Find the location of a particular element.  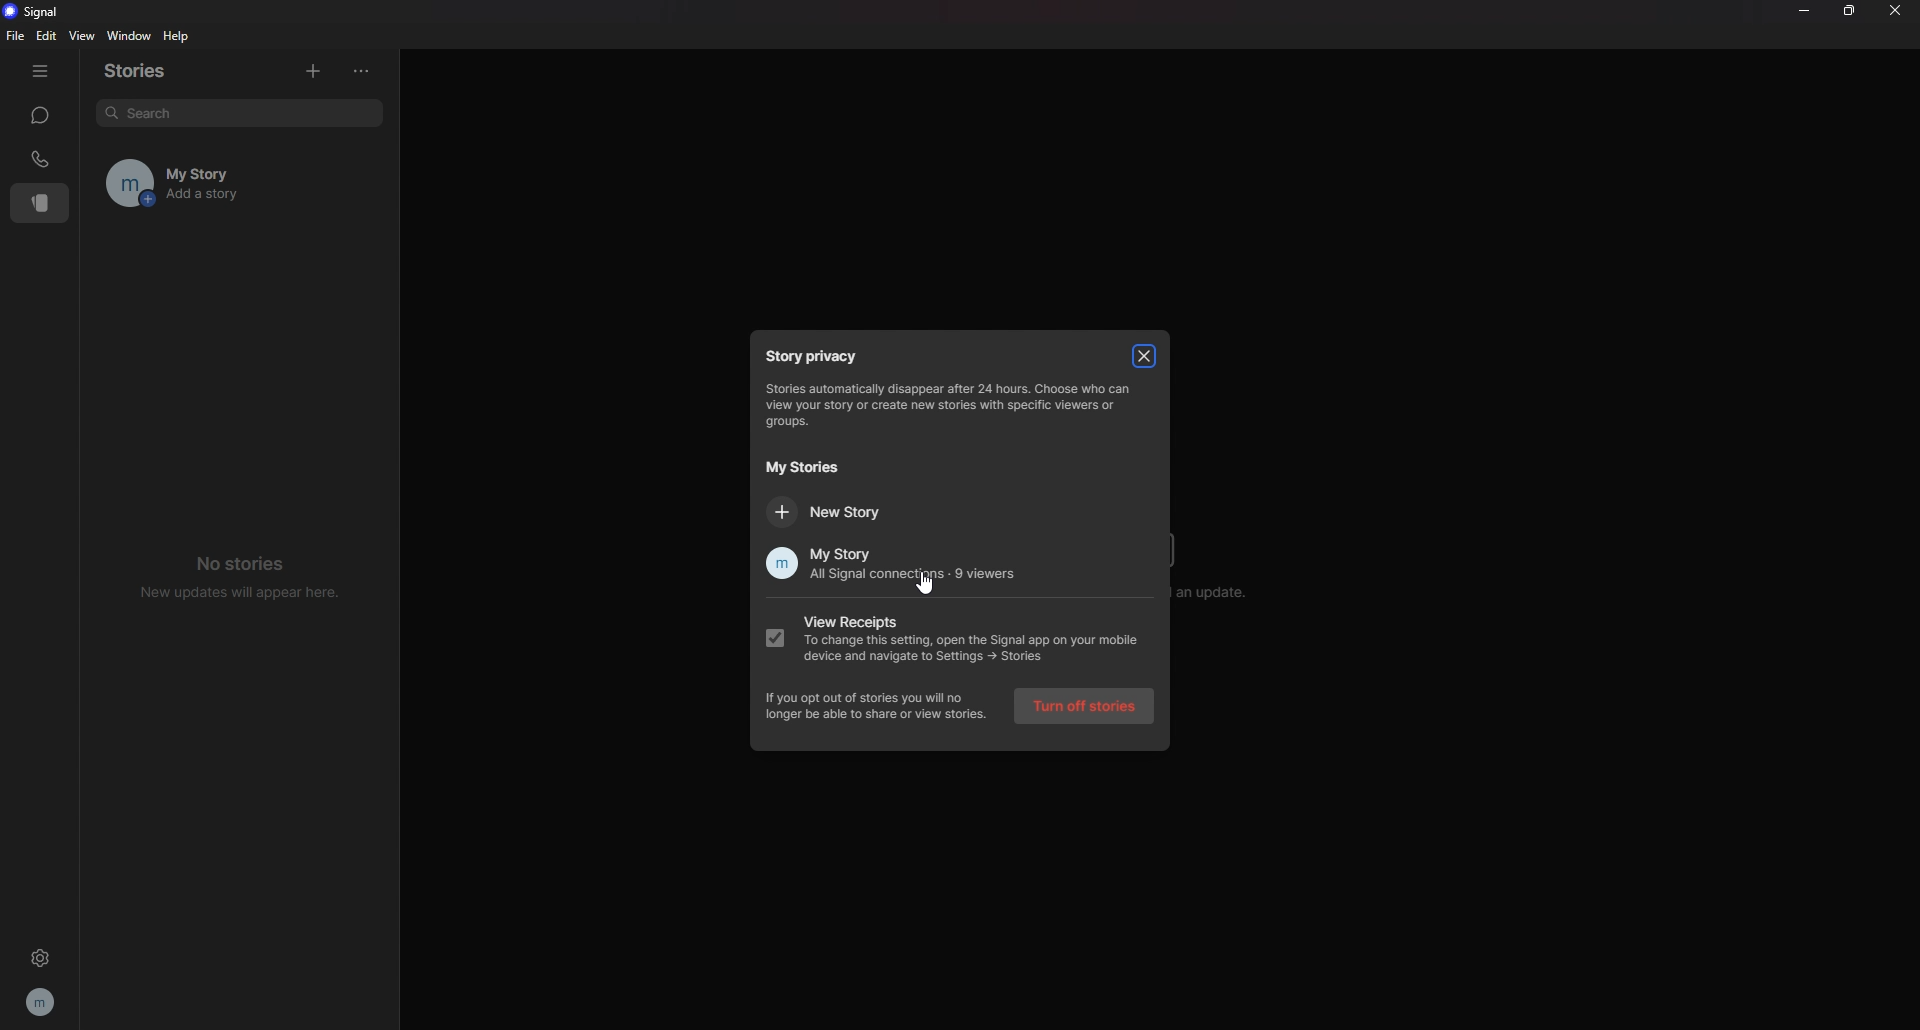

options is located at coordinates (367, 71).